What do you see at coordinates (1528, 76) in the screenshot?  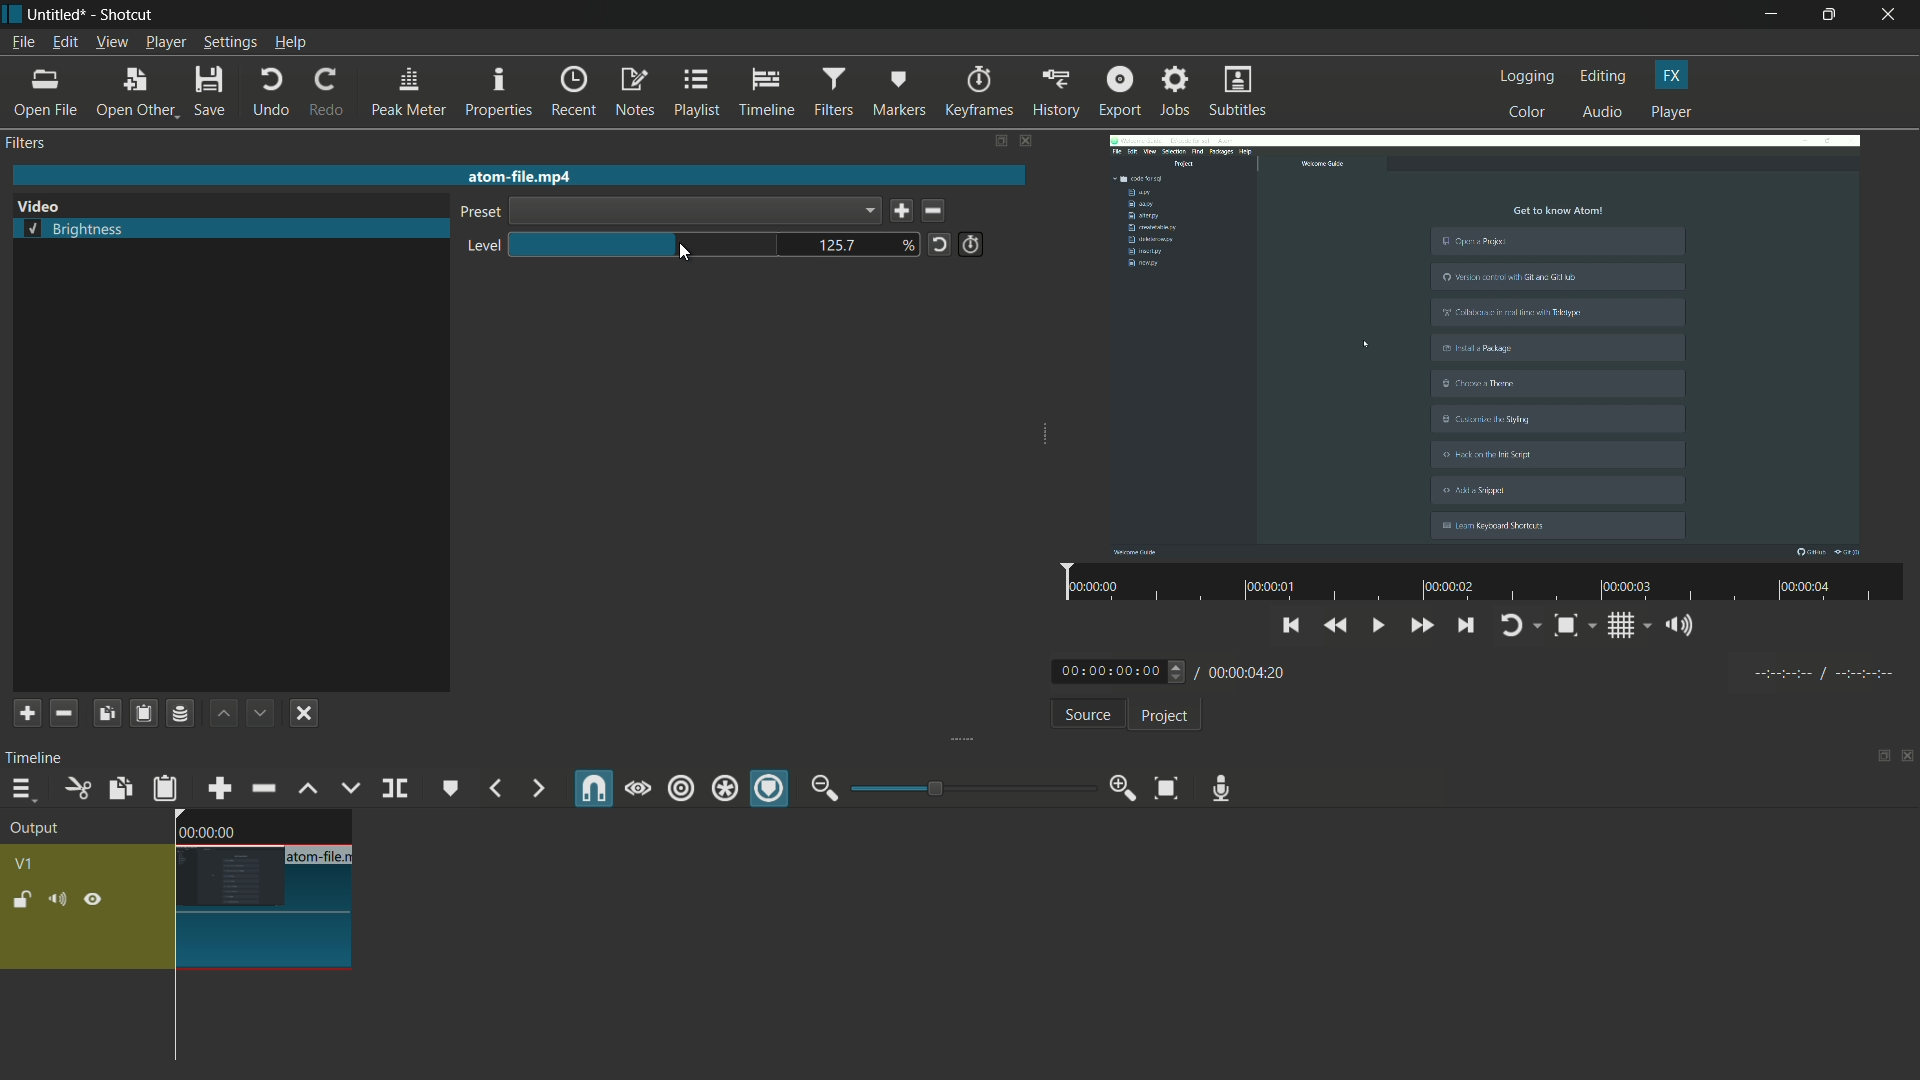 I see `logging` at bounding box center [1528, 76].